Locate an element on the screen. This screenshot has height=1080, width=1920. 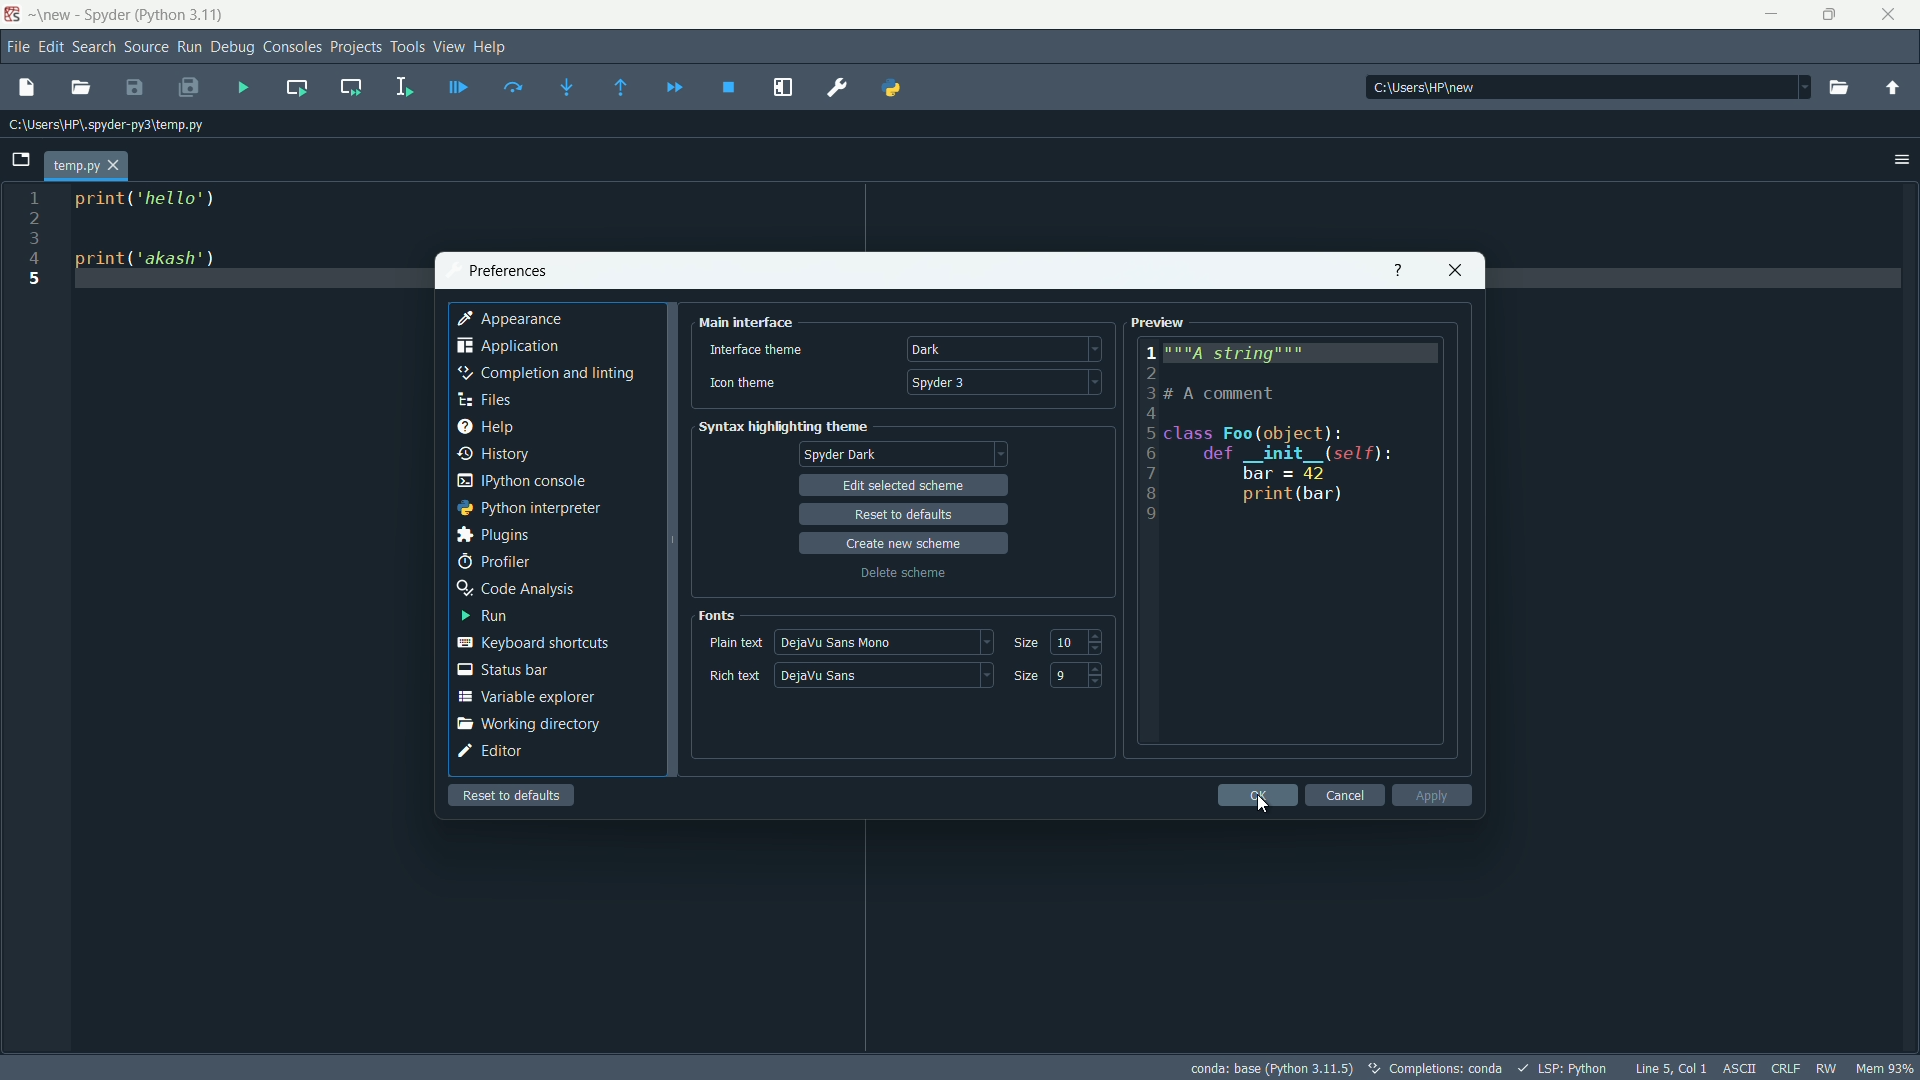
rich text is located at coordinates (734, 676).